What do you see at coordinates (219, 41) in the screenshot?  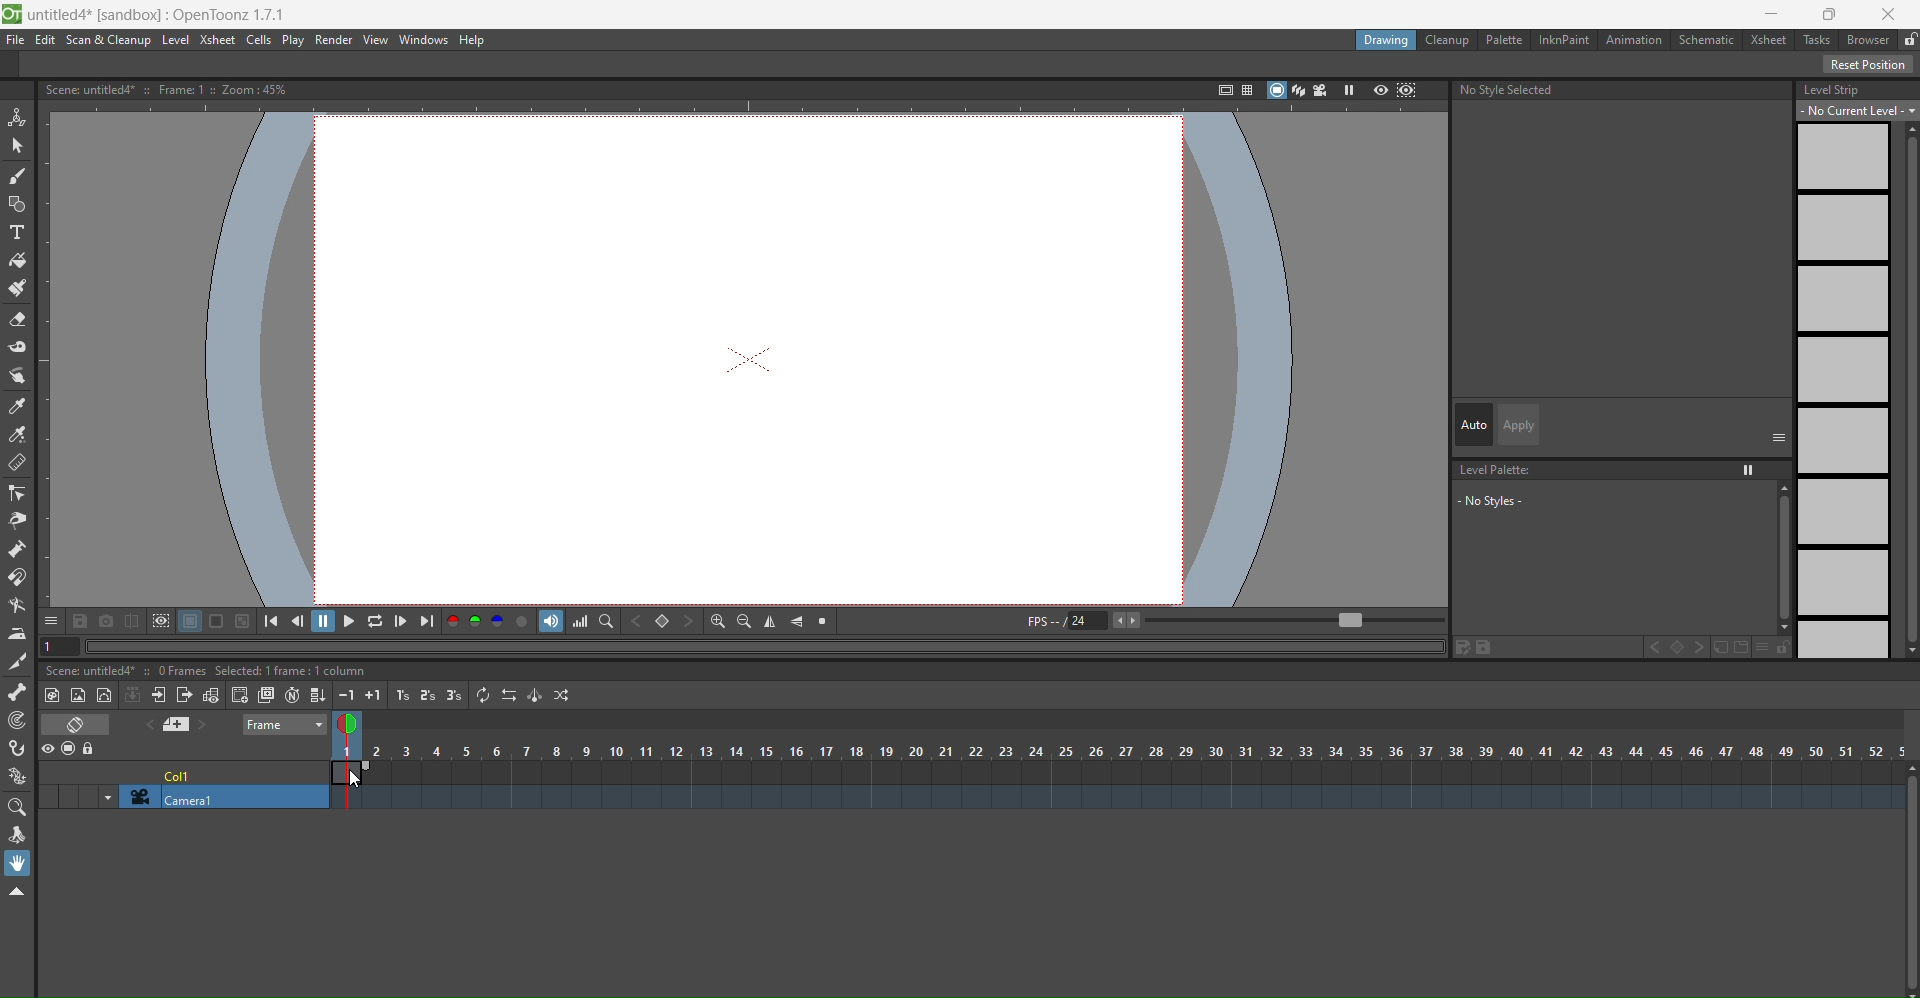 I see `xsheet` at bounding box center [219, 41].